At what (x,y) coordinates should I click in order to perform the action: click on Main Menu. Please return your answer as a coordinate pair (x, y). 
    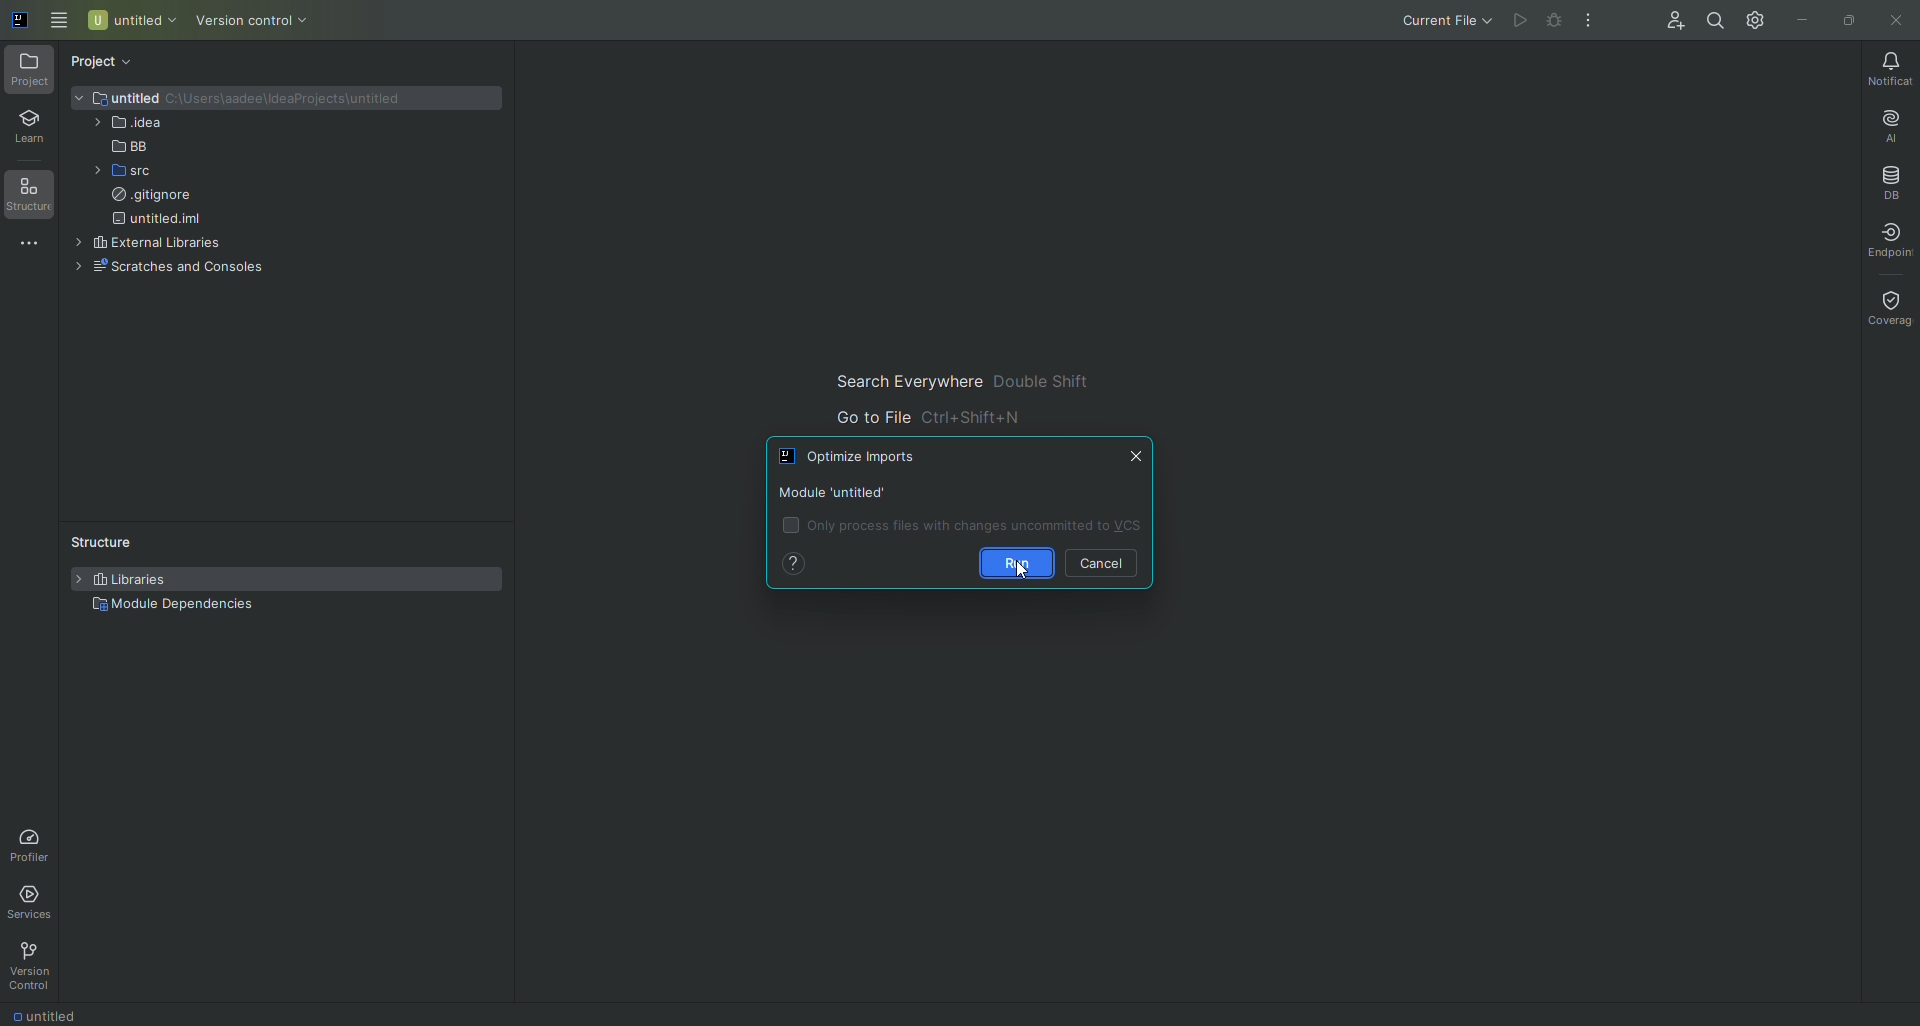
    Looking at the image, I should click on (59, 21).